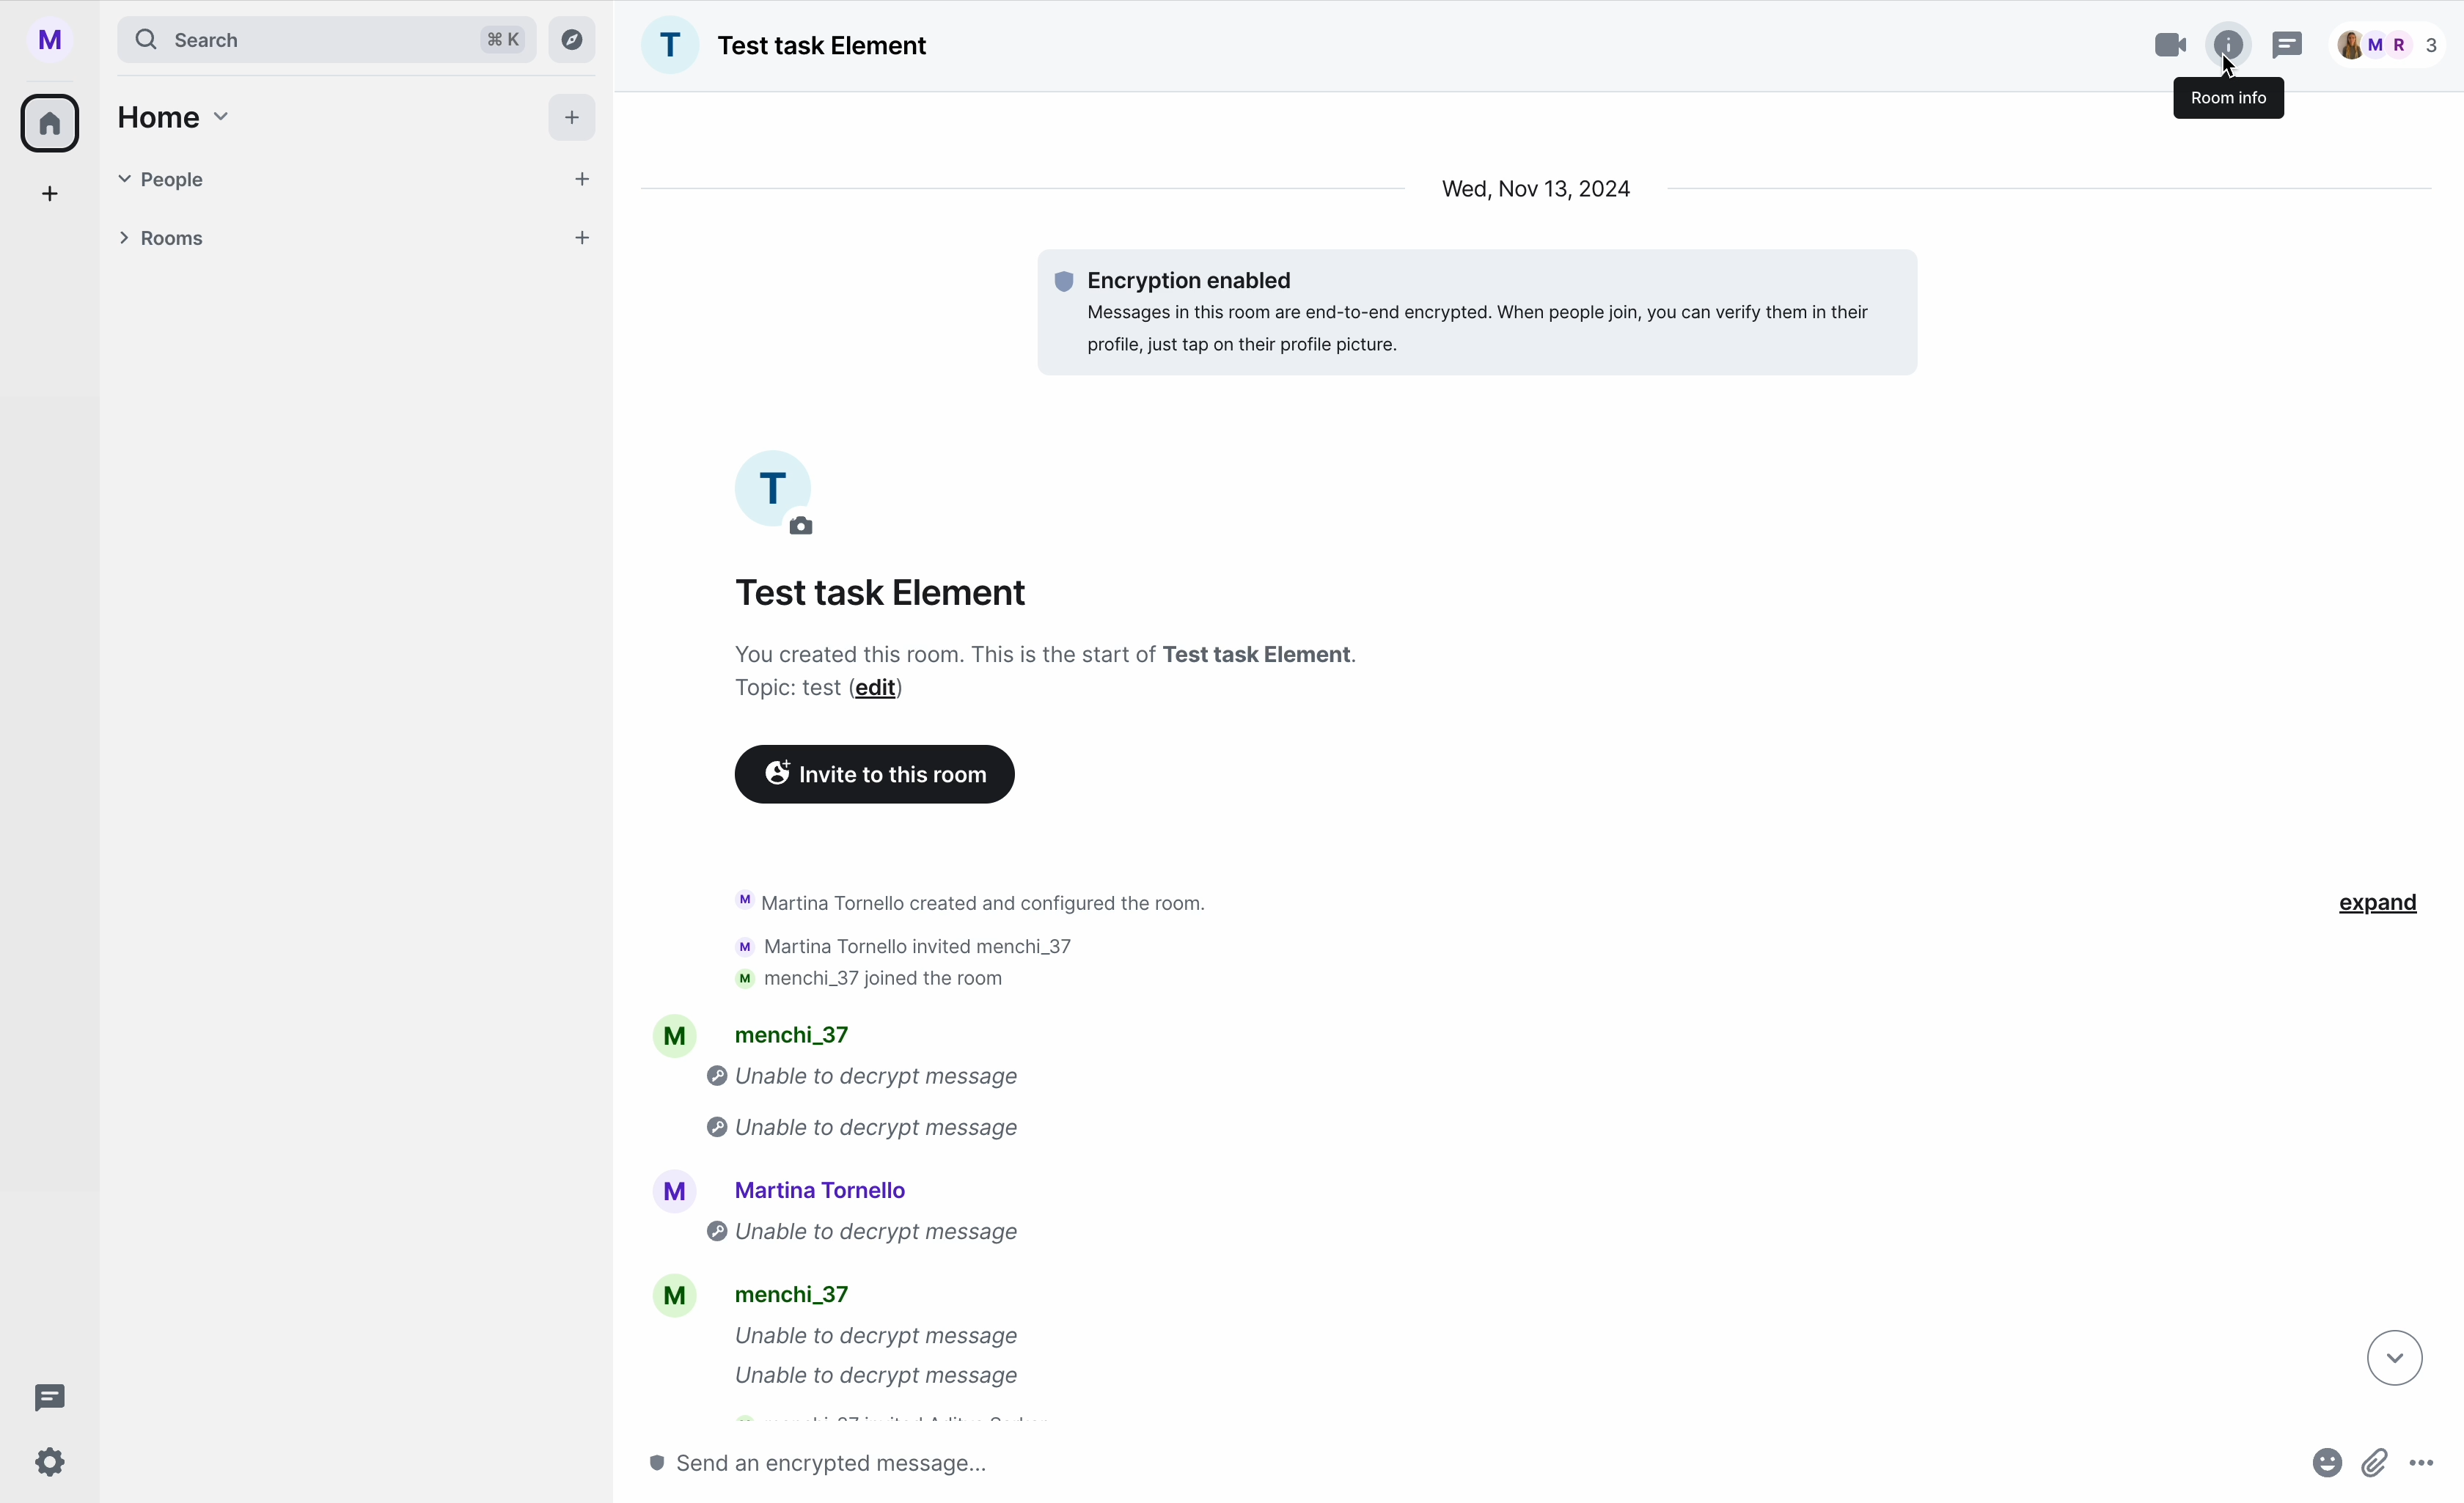 This screenshot has height=1503, width=2464. Describe the element at coordinates (1543, 186) in the screenshot. I see `date` at that location.